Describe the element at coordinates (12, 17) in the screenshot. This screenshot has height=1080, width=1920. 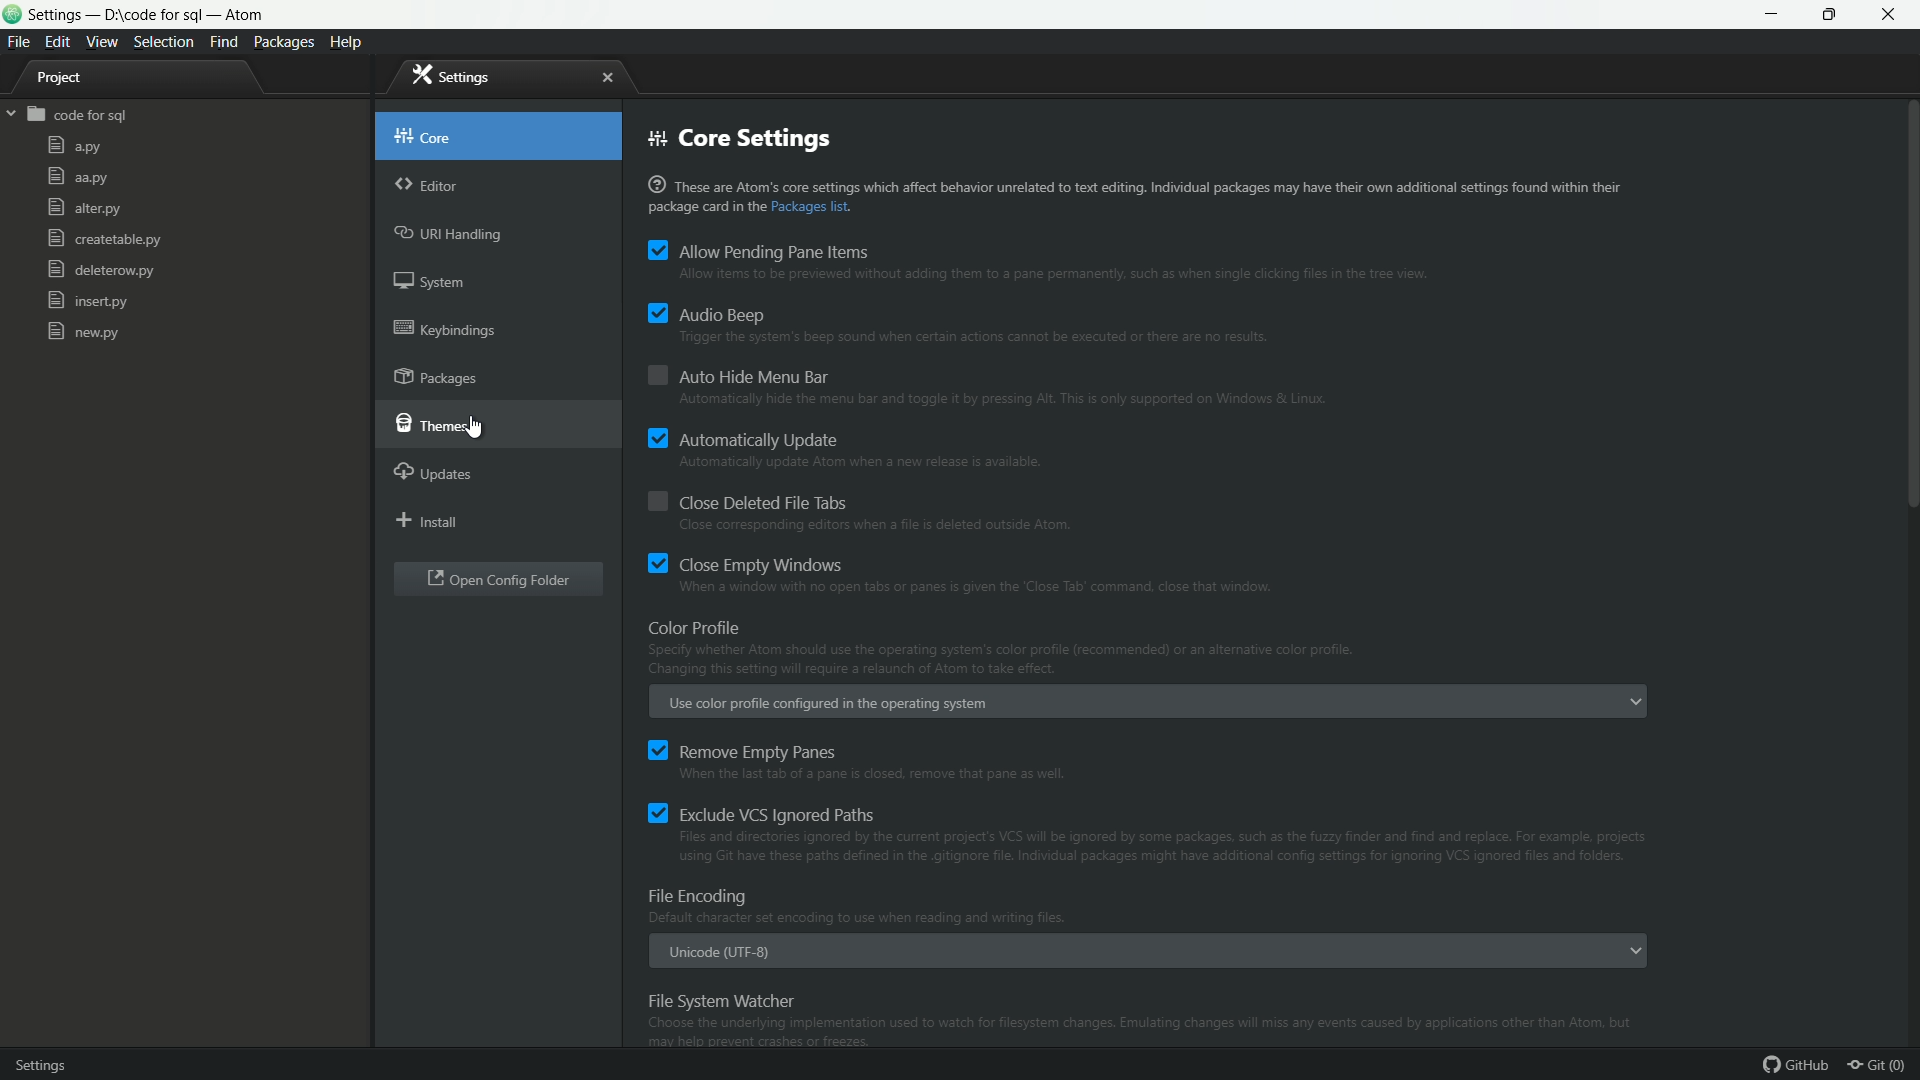
I see `logo` at that location.